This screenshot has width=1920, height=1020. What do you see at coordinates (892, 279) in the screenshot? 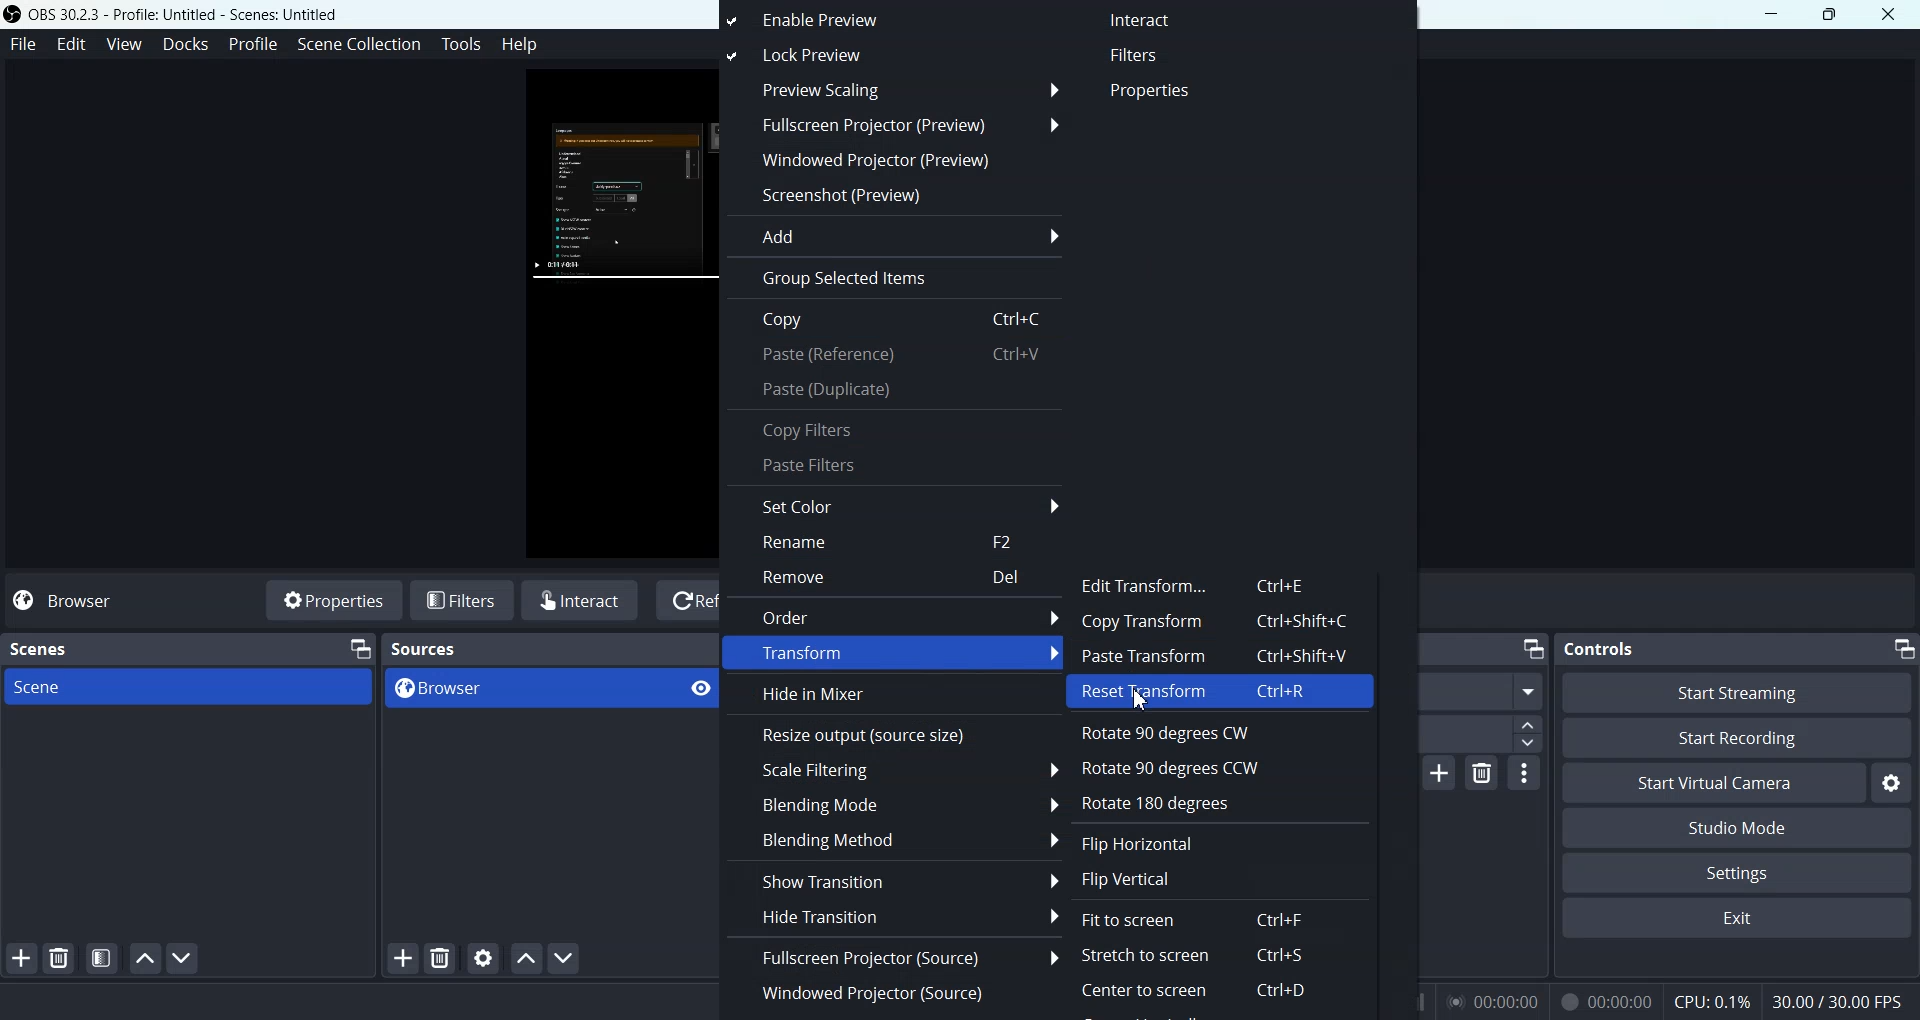
I see `Group Selected Items` at bounding box center [892, 279].